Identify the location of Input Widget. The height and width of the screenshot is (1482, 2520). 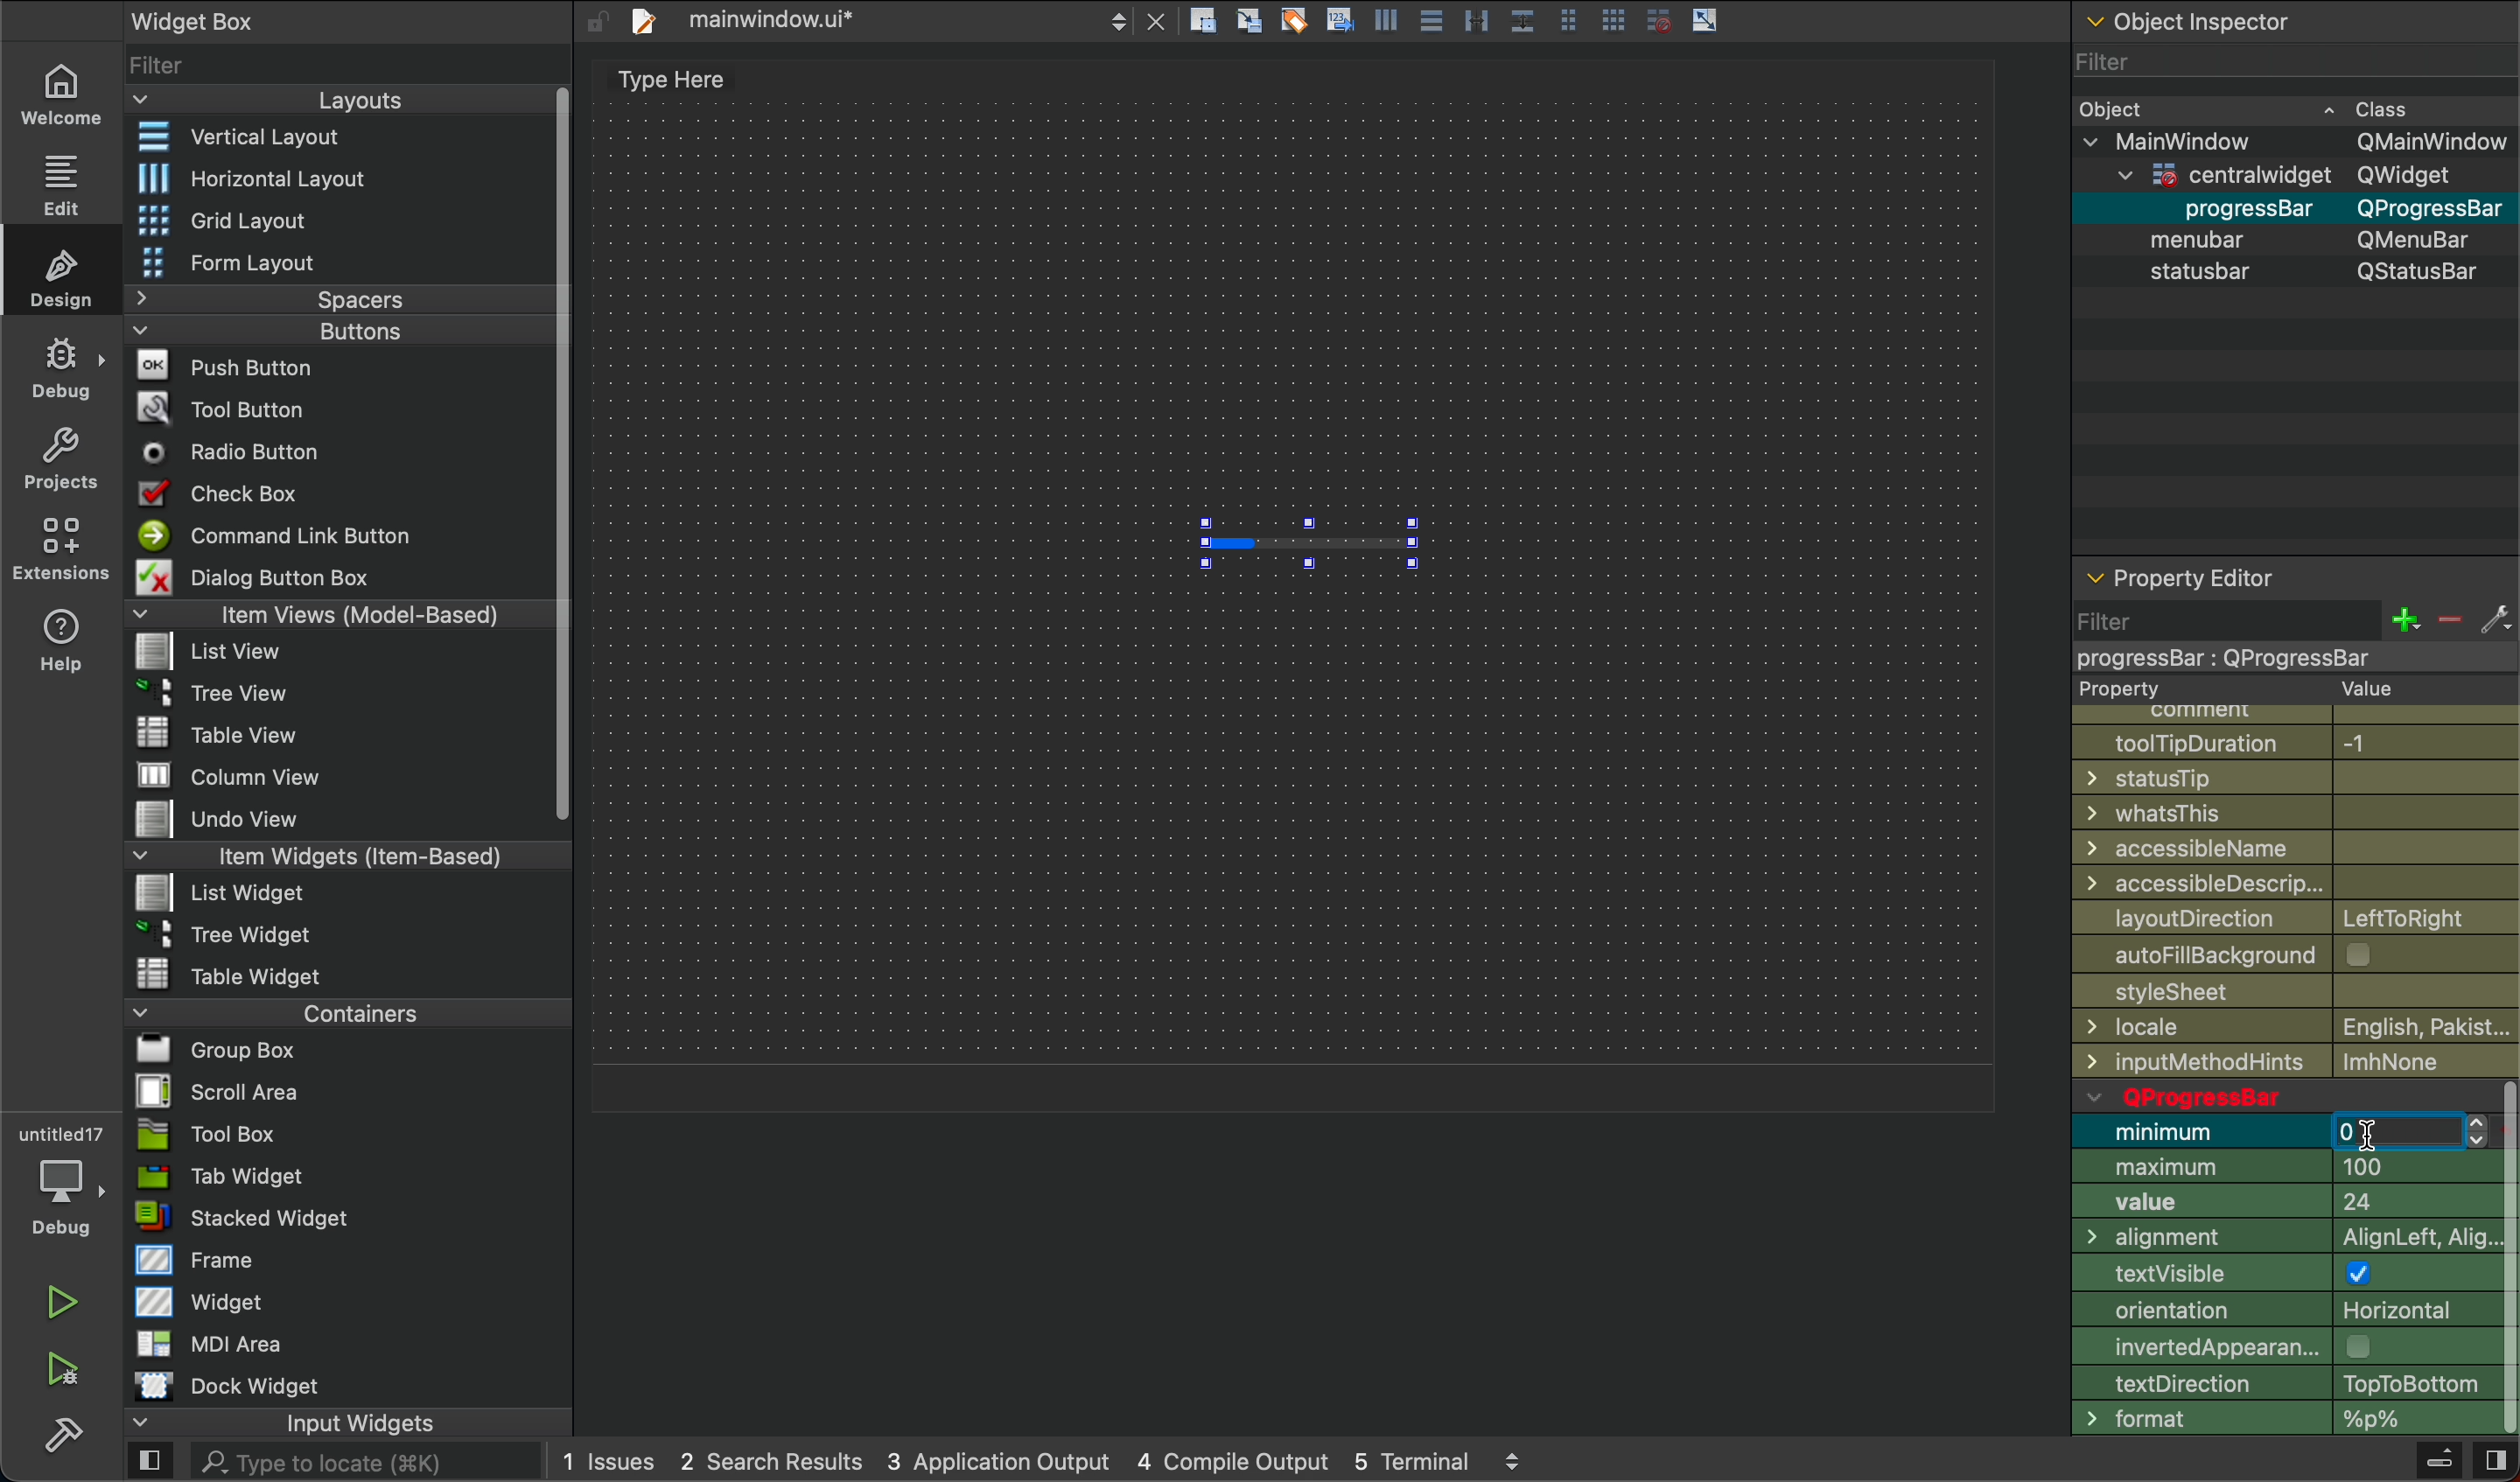
(281, 1423).